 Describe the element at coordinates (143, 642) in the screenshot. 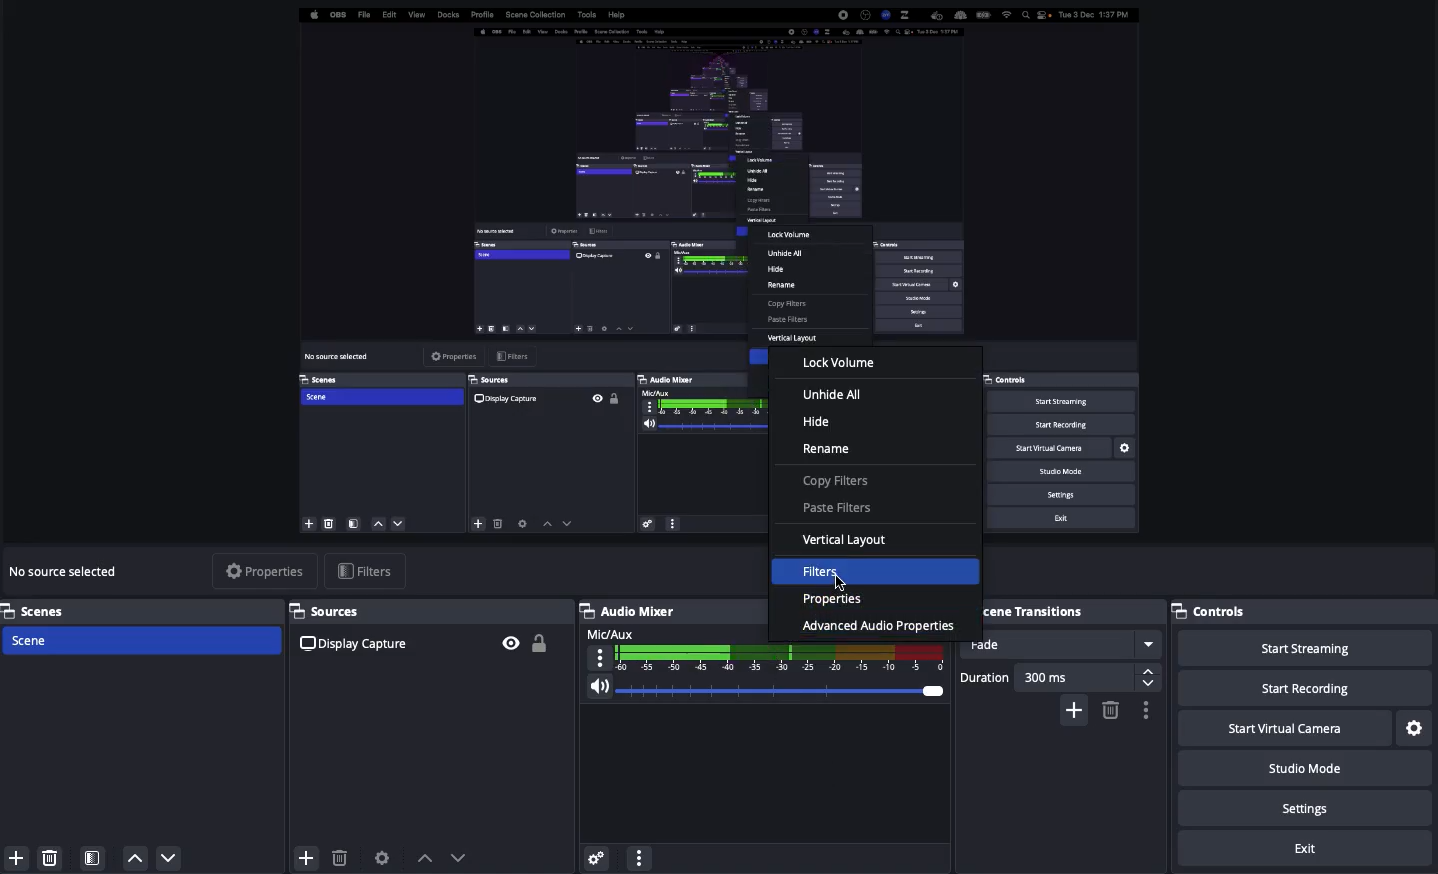

I see `Scene` at that location.